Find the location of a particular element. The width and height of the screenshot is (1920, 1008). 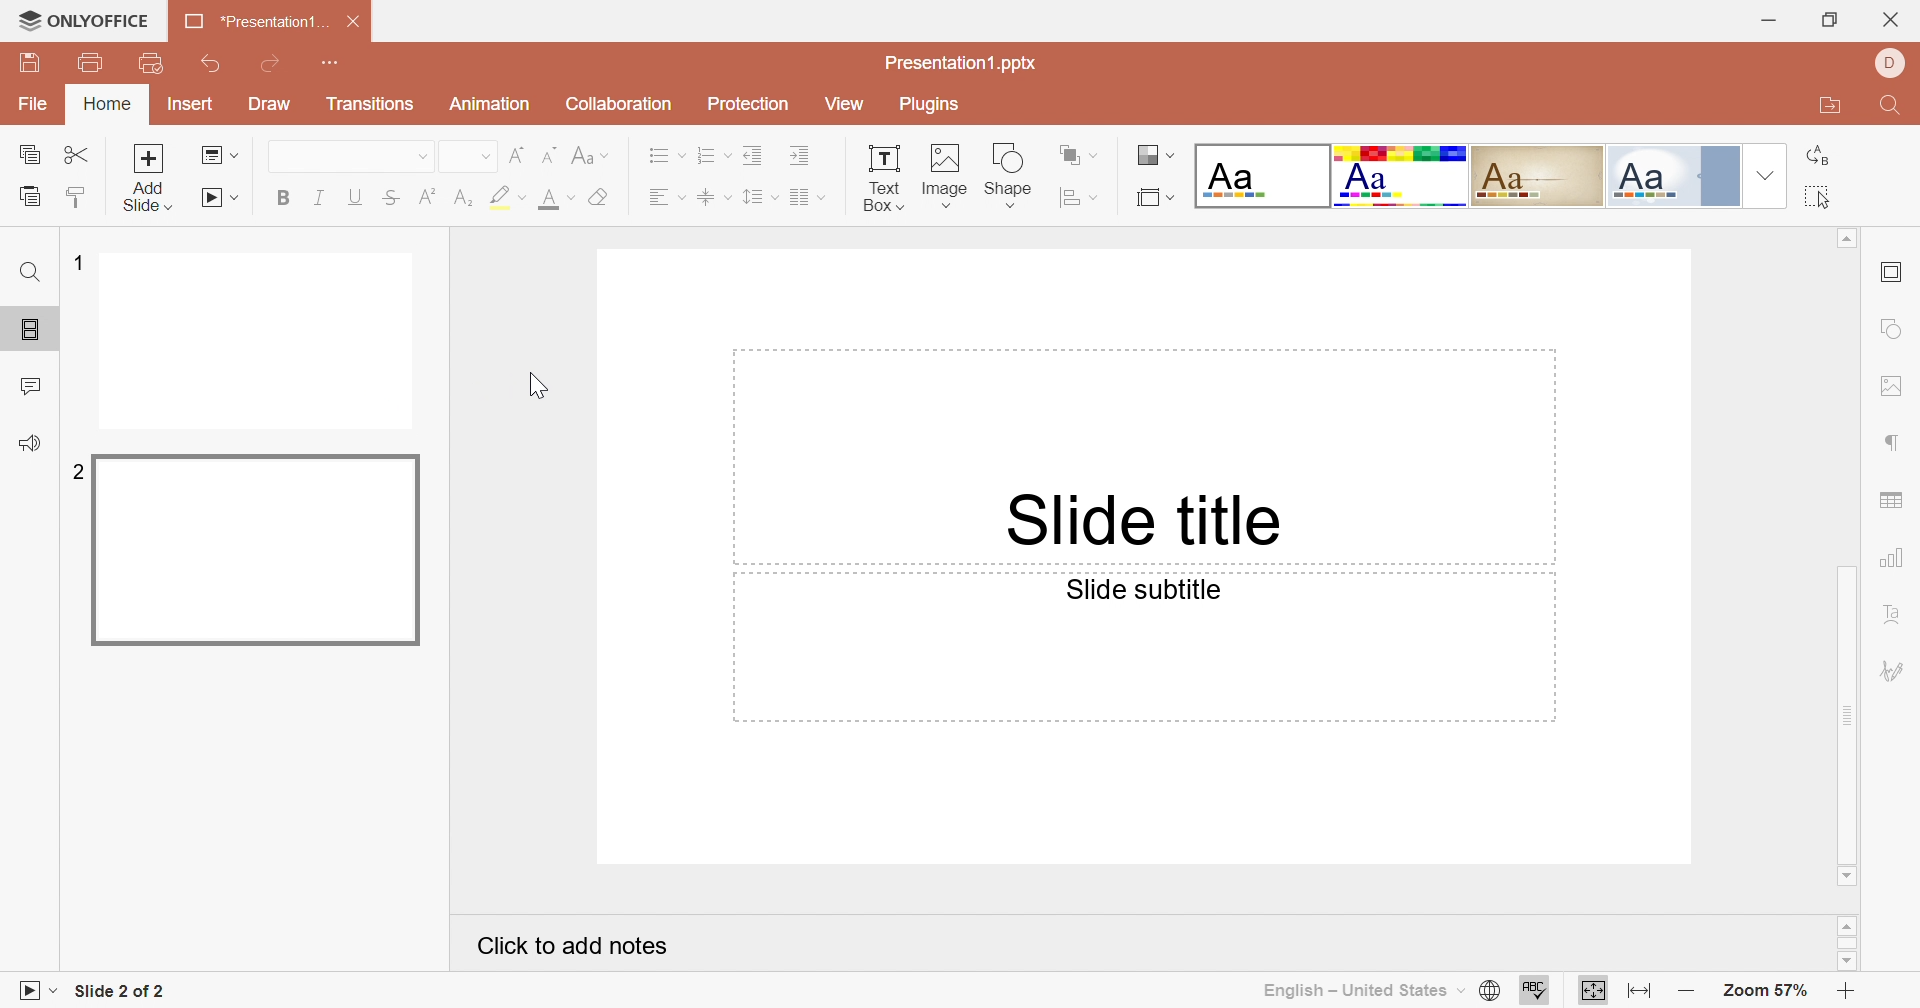

Blank is located at coordinates (1261, 174).